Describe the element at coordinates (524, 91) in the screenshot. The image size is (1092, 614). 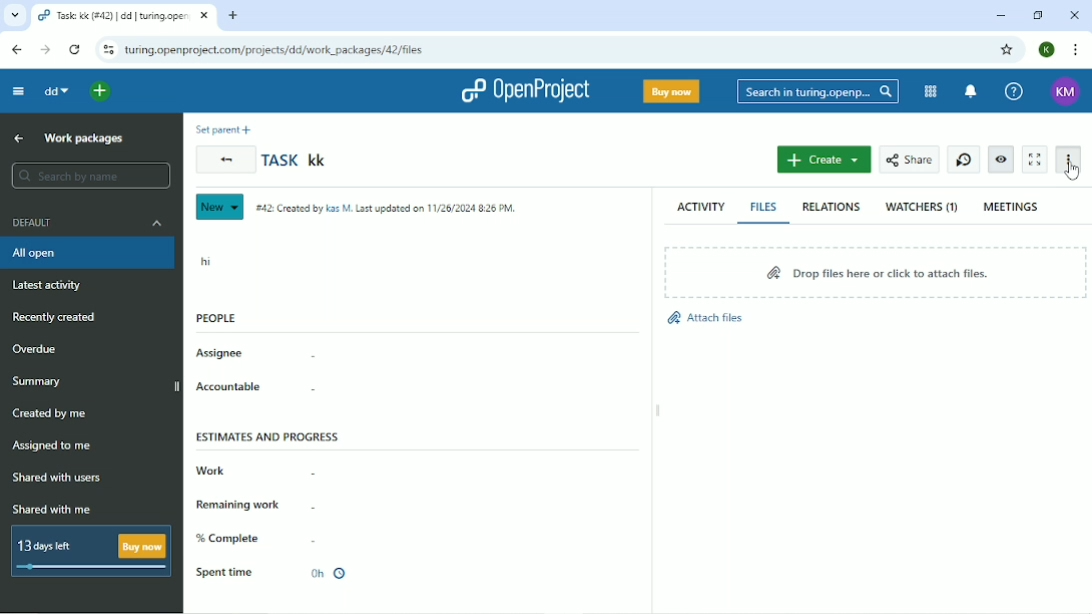
I see `OpenProject` at that location.